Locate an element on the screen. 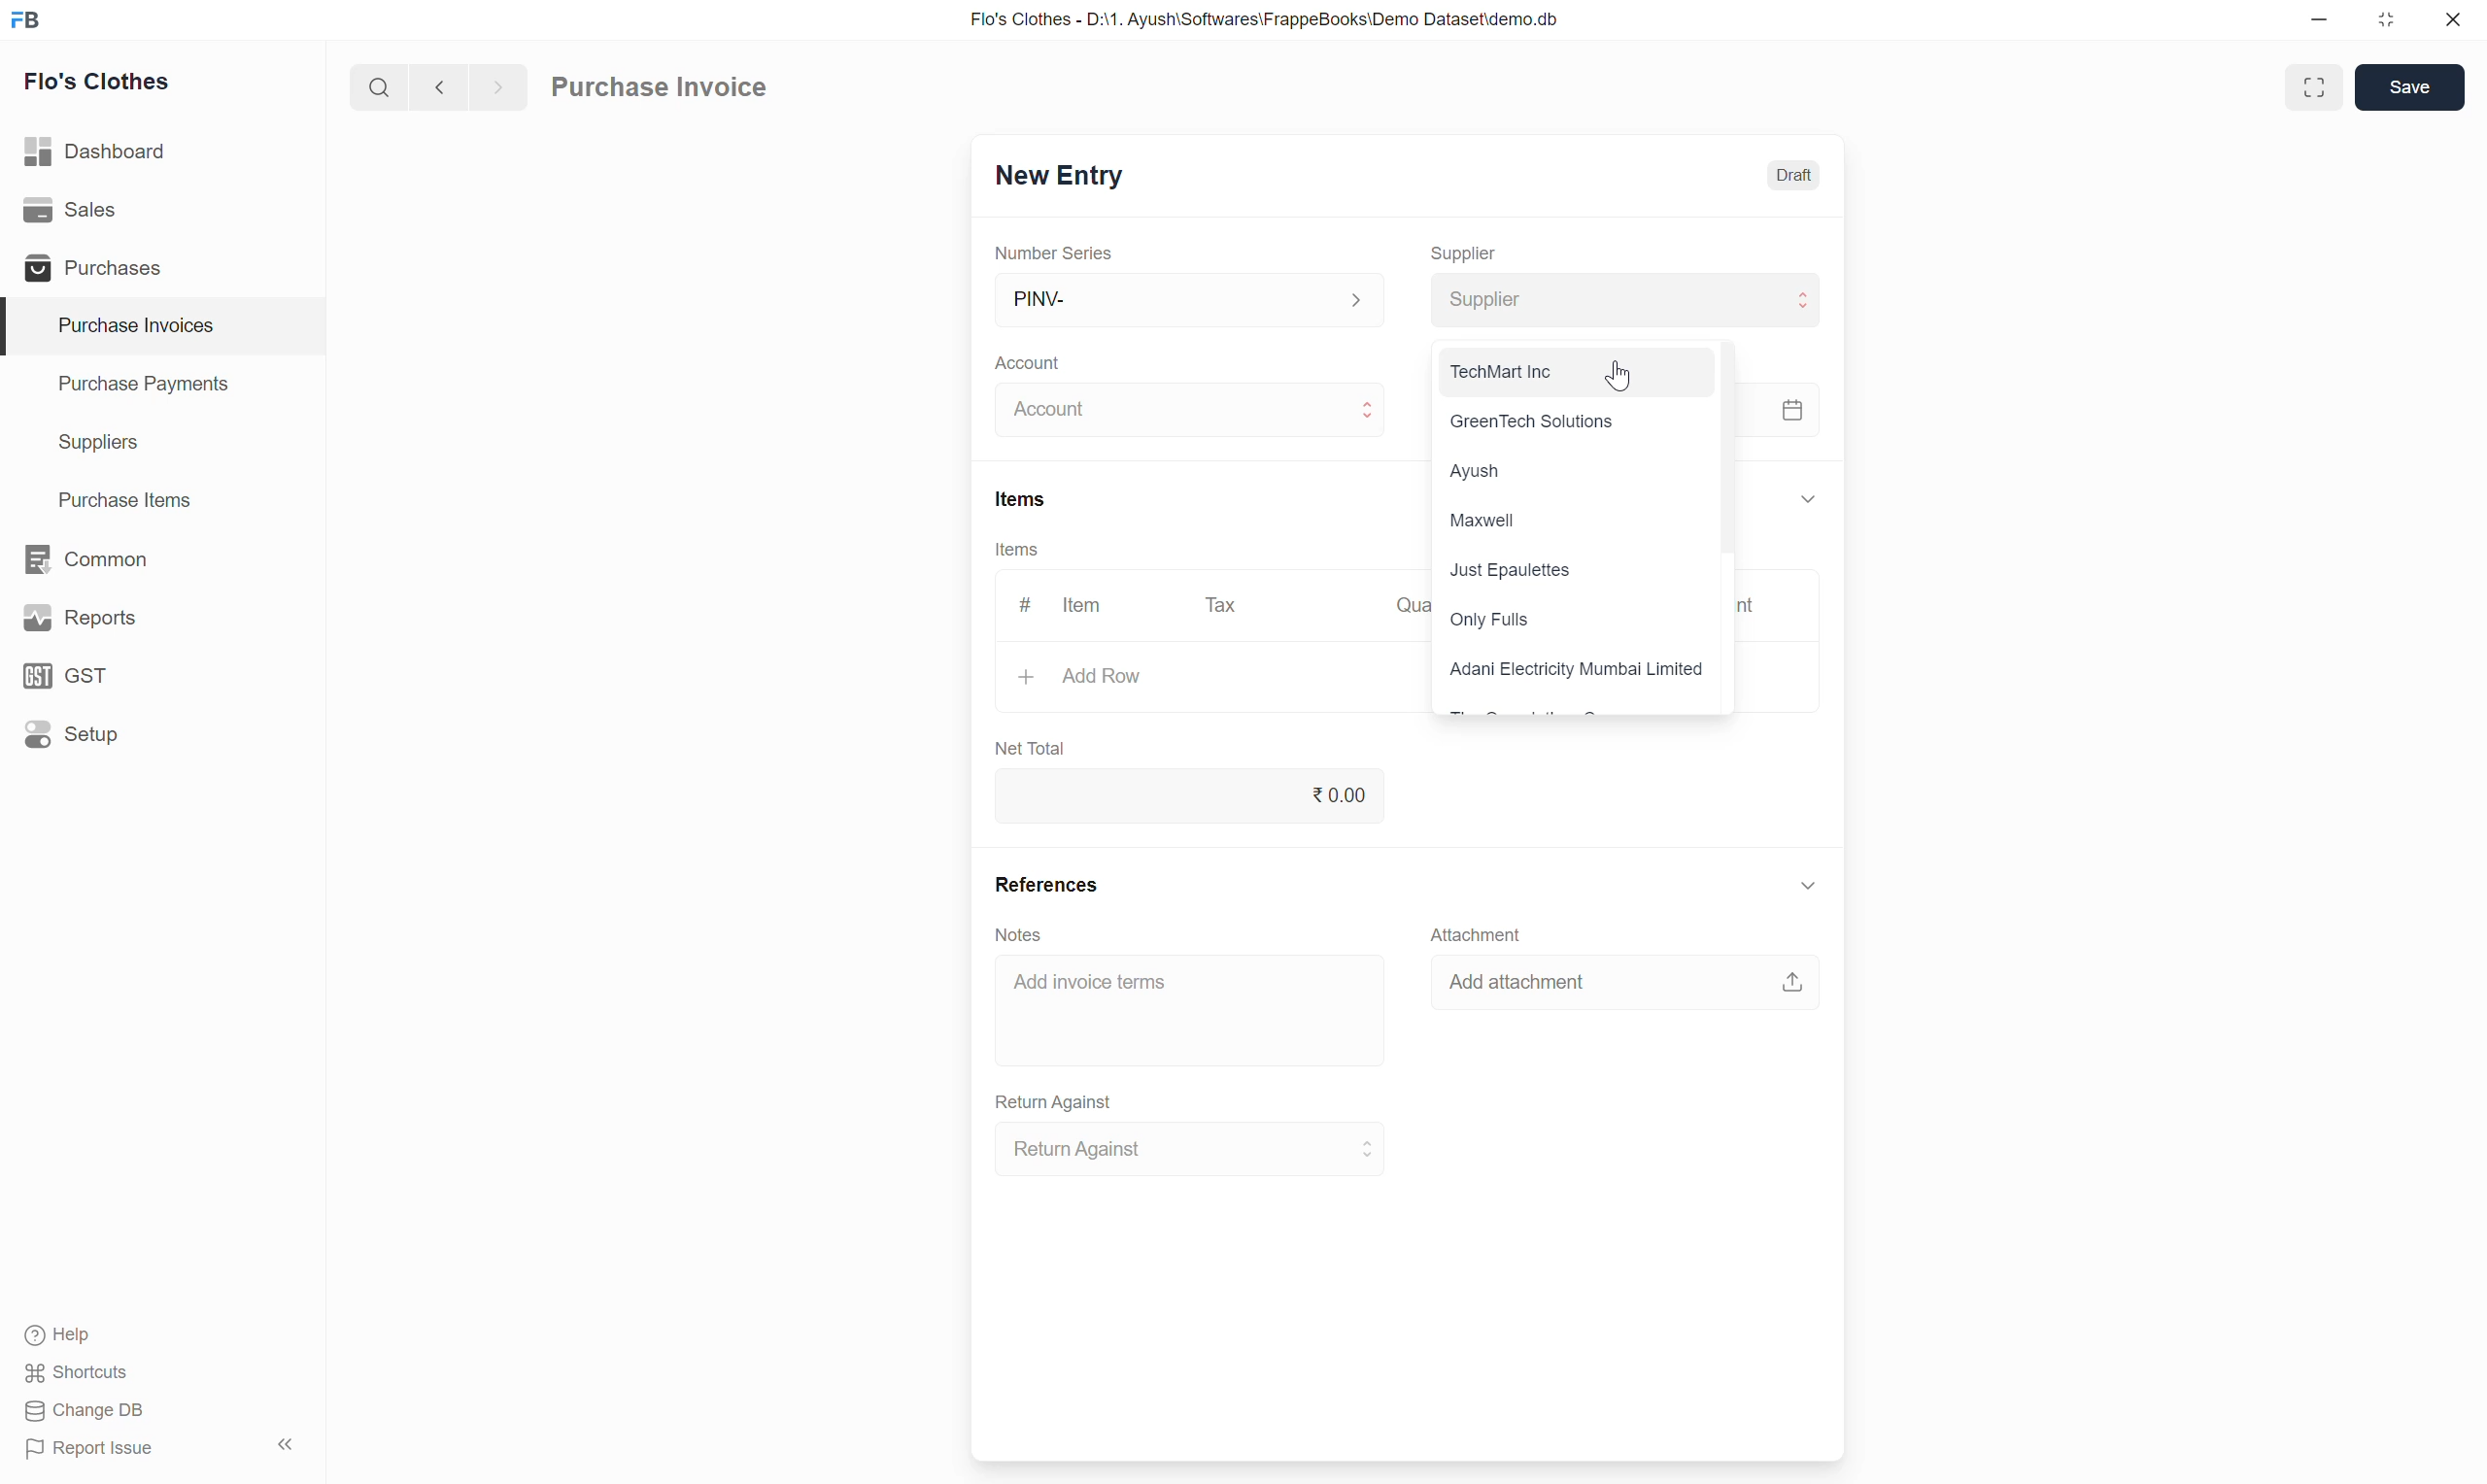 Image resolution: width=2487 pixels, height=1484 pixels. Help is located at coordinates (68, 1335).